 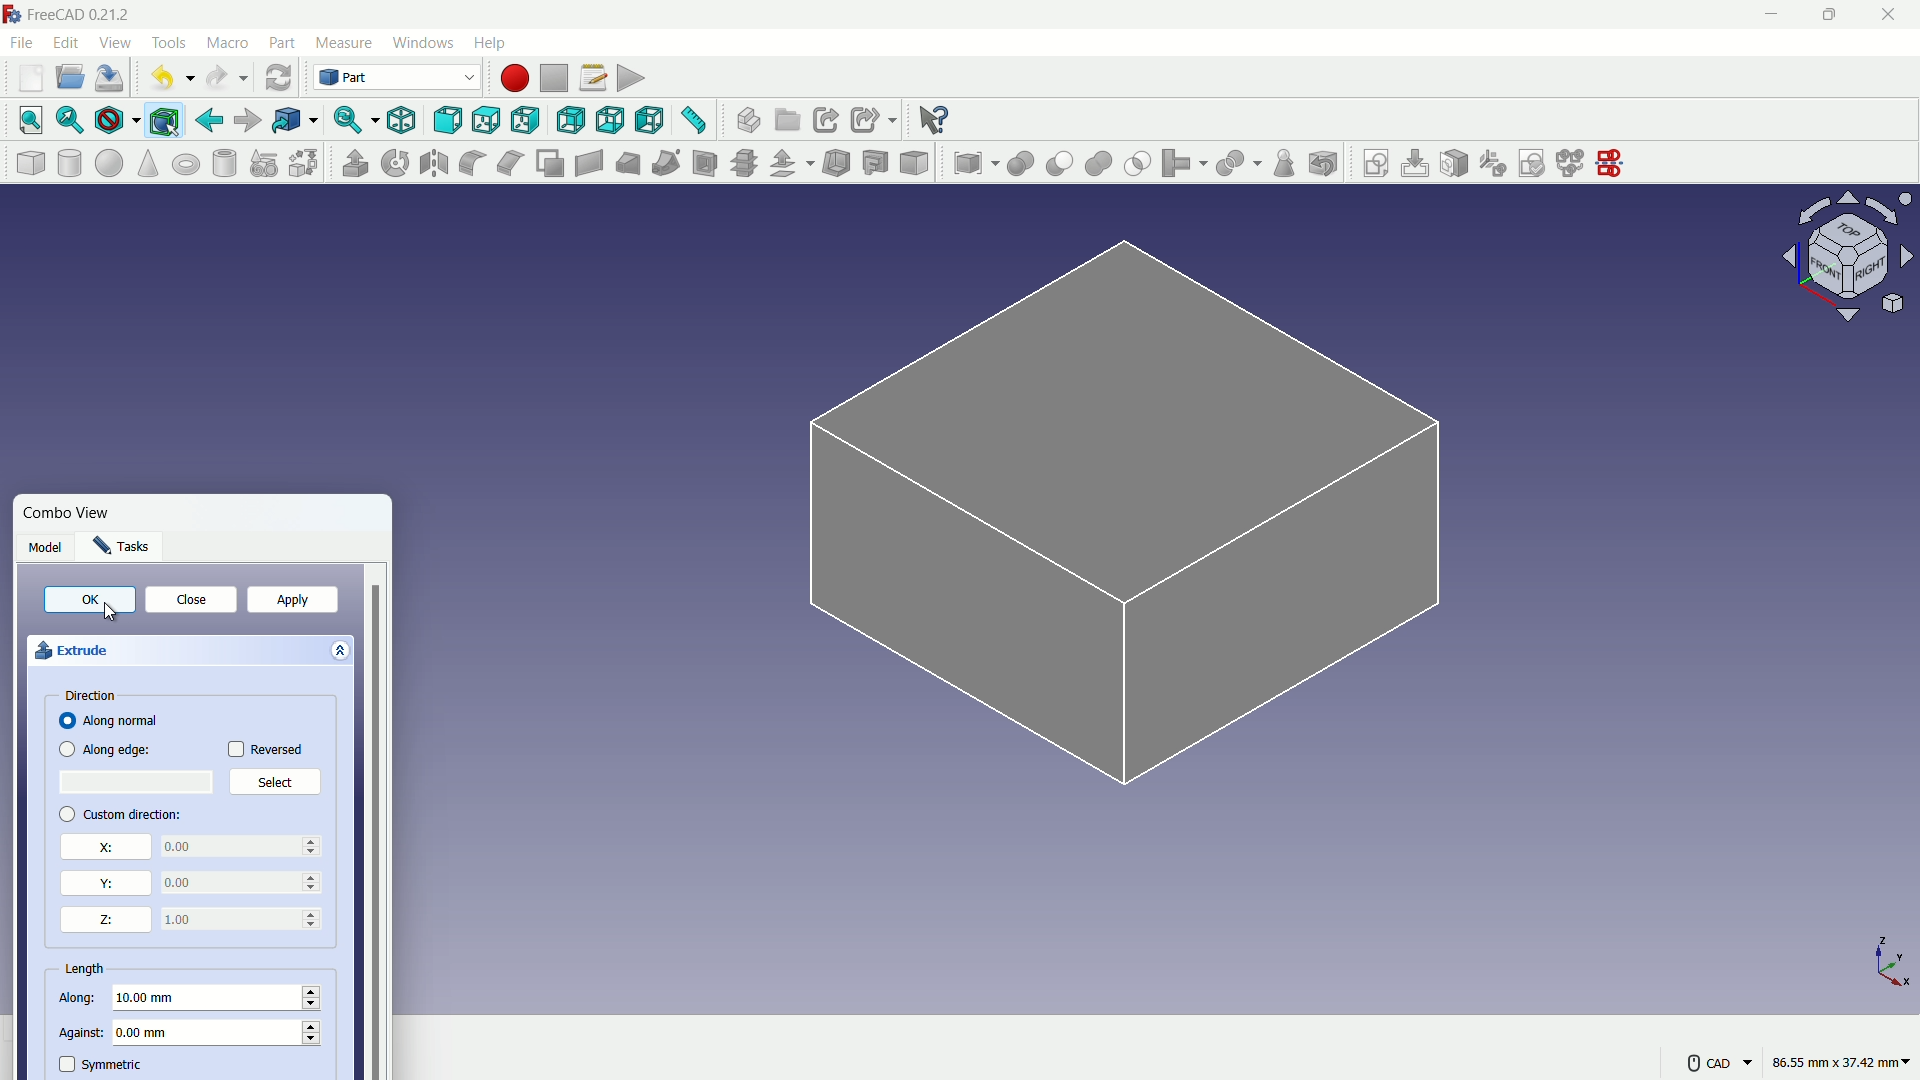 I want to click on bottom view, so click(x=610, y=119).